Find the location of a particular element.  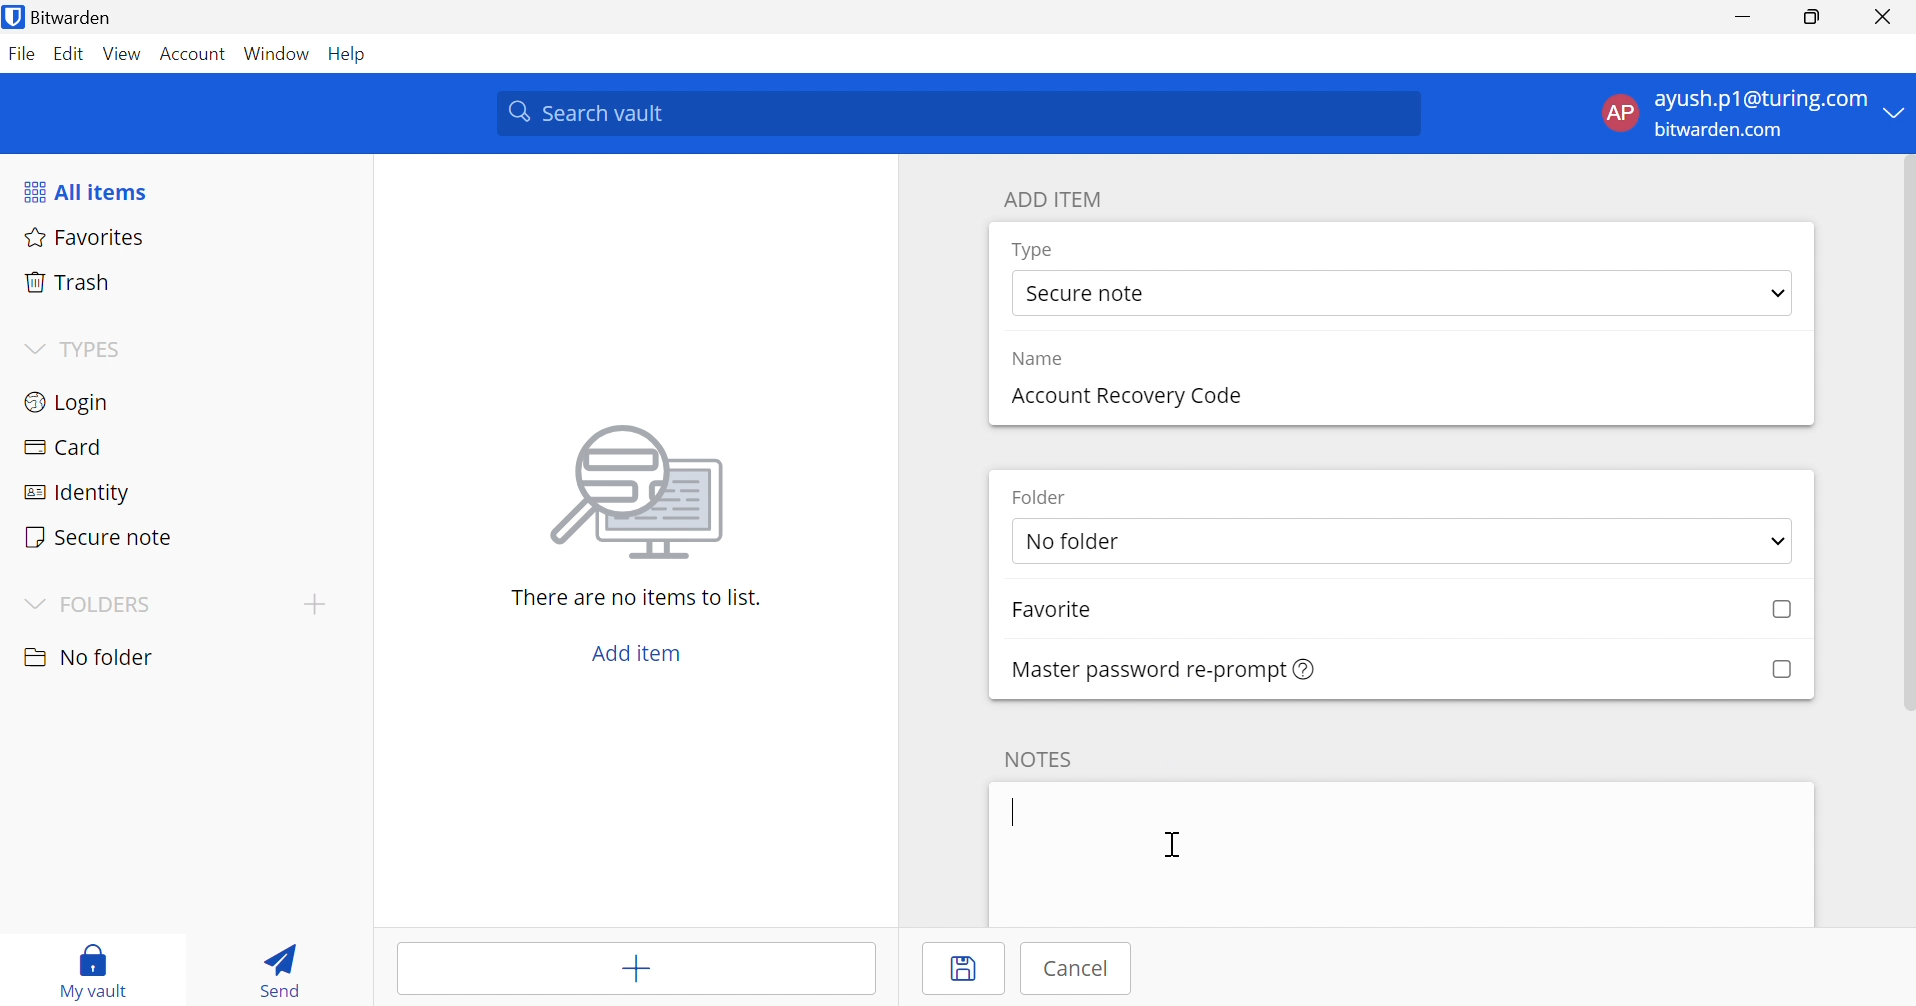

Trash is located at coordinates (68, 283).